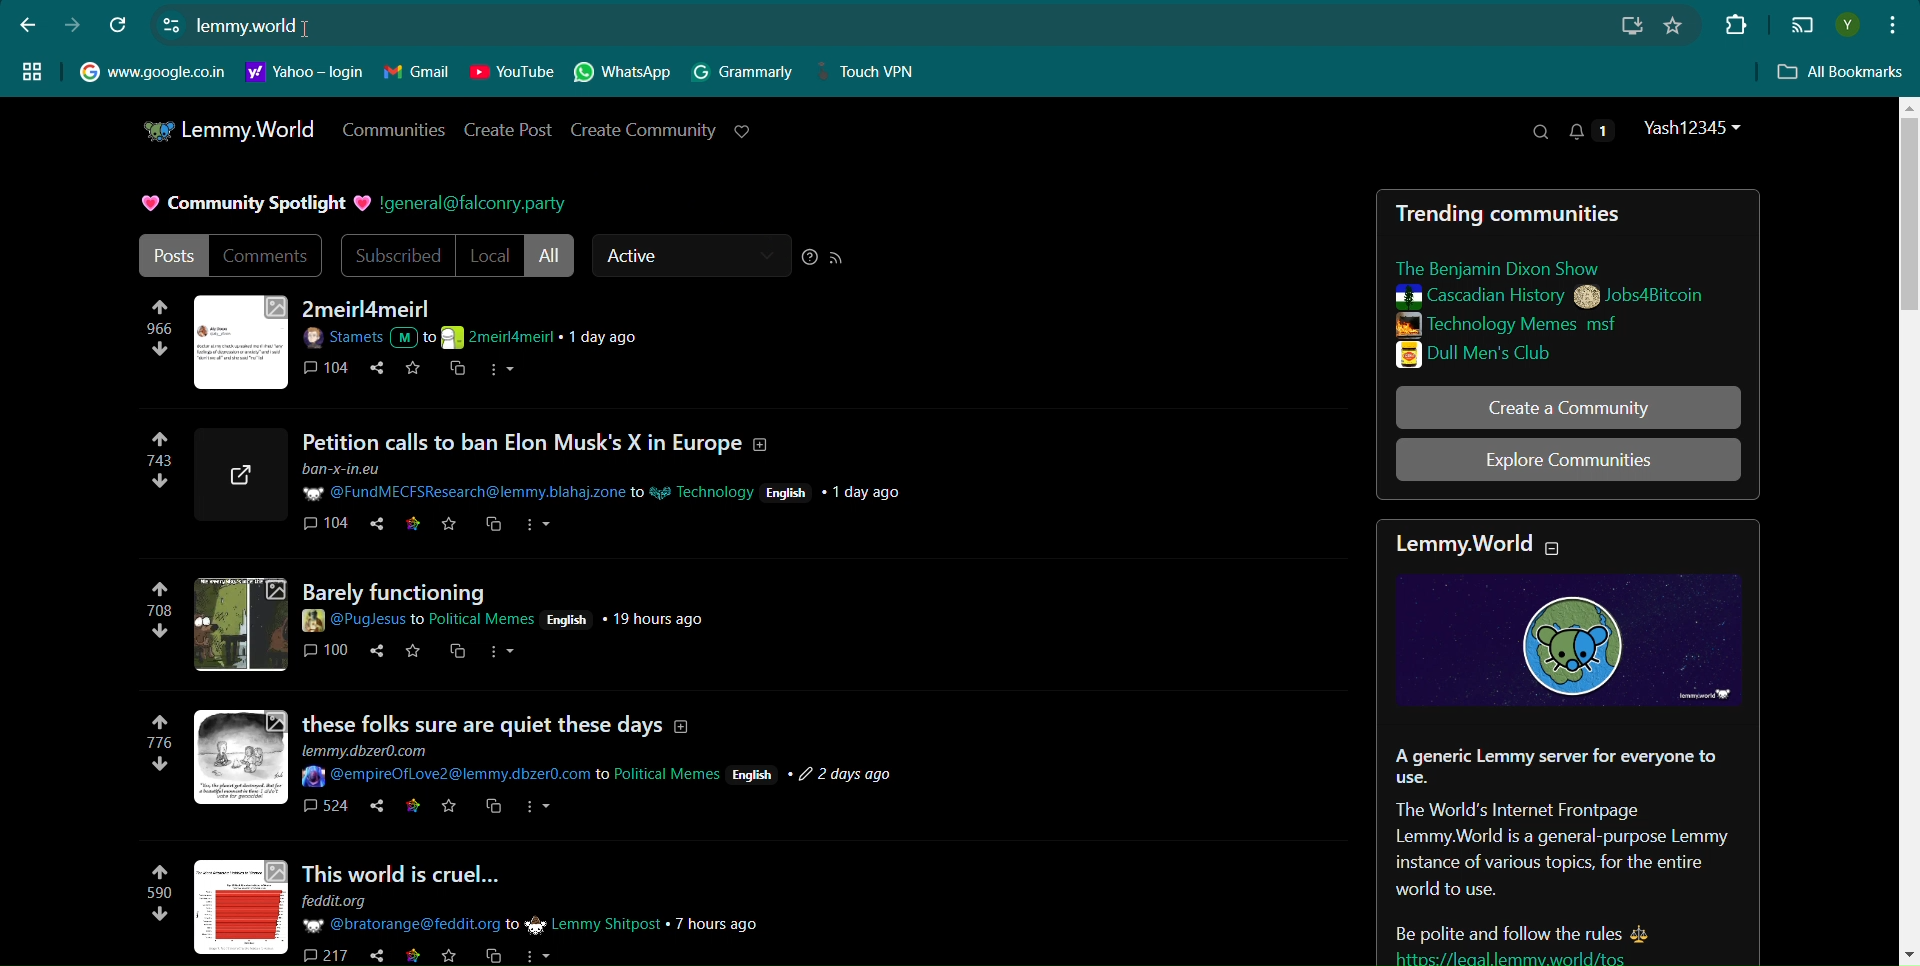  What do you see at coordinates (539, 525) in the screenshot?
I see `more` at bounding box center [539, 525].